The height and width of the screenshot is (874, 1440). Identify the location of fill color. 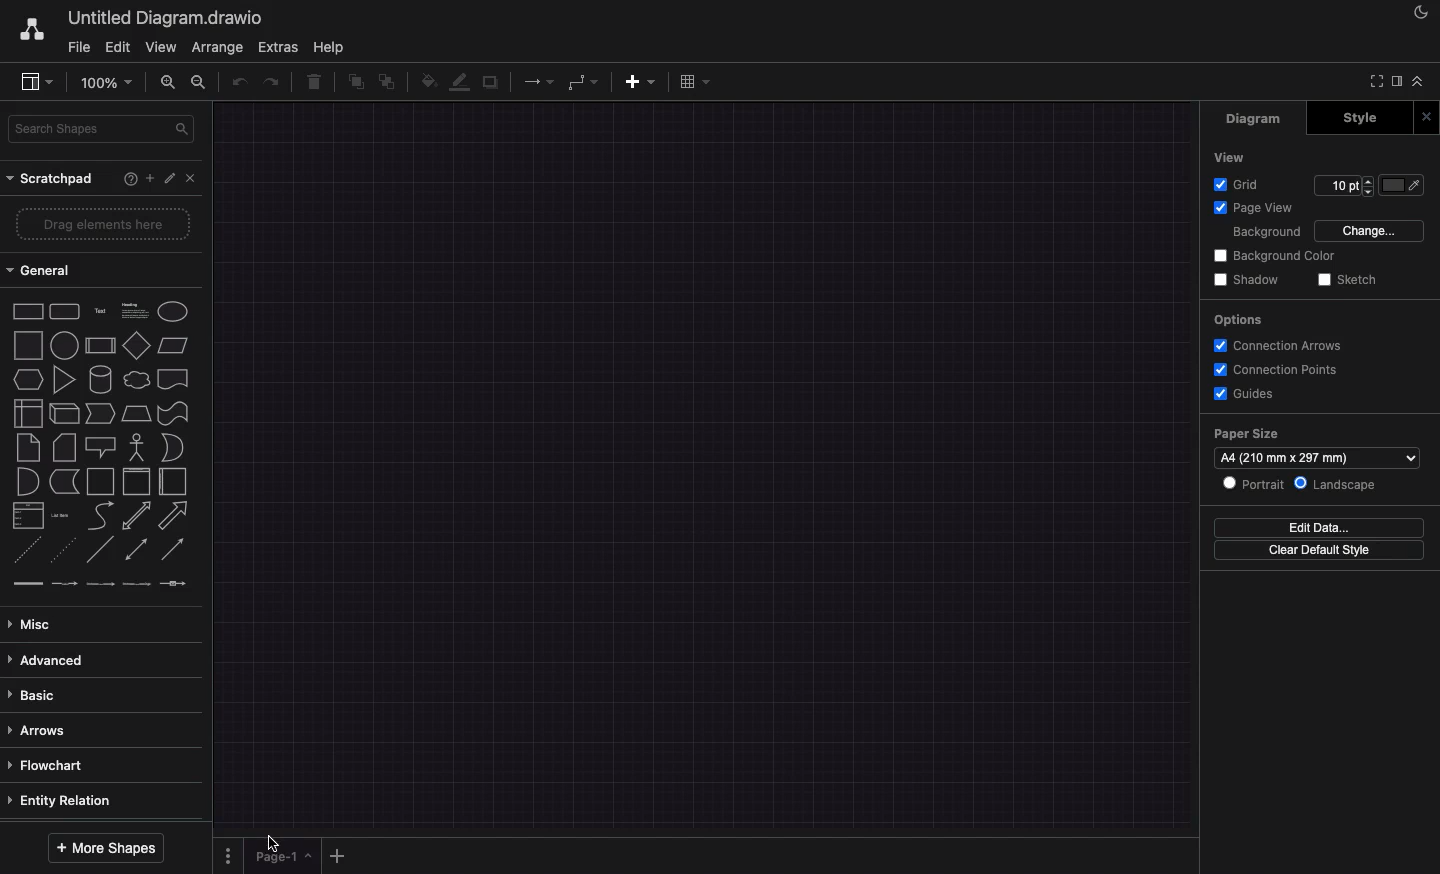
(429, 82).